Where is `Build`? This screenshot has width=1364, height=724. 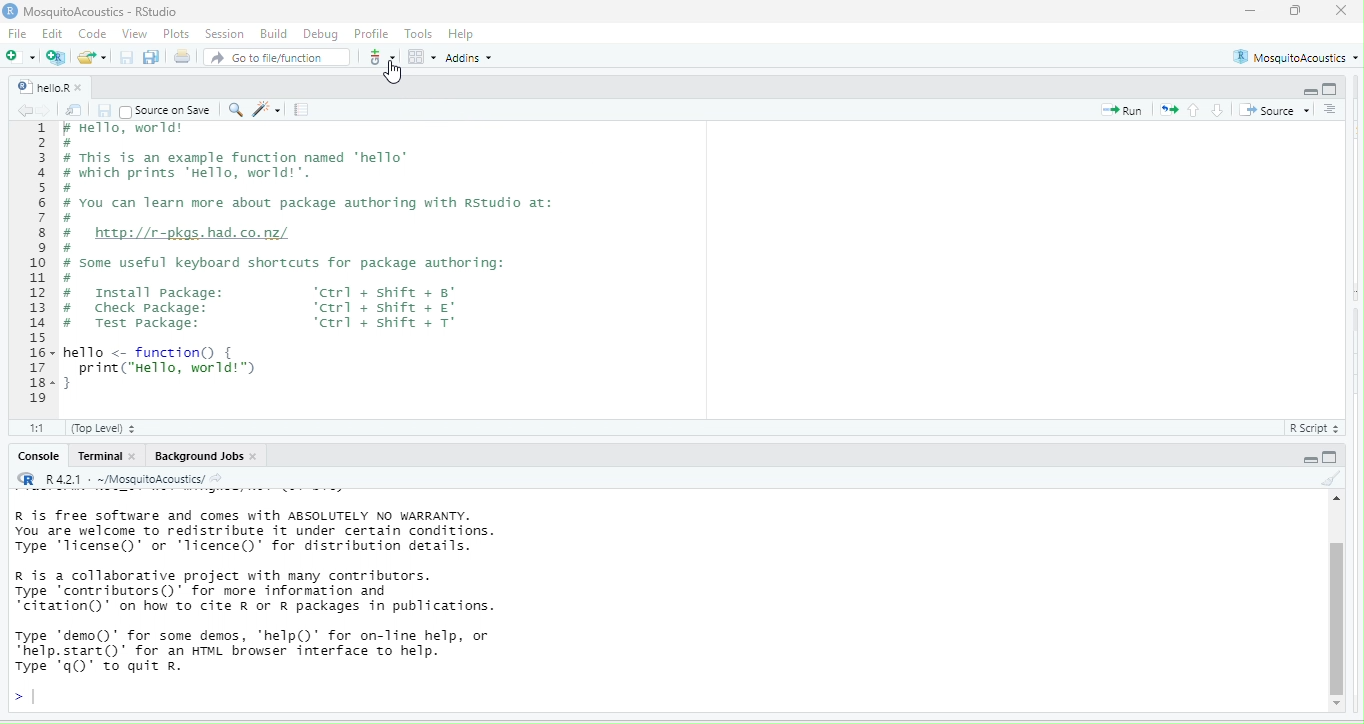 Build is located at coordinates (271, 35).